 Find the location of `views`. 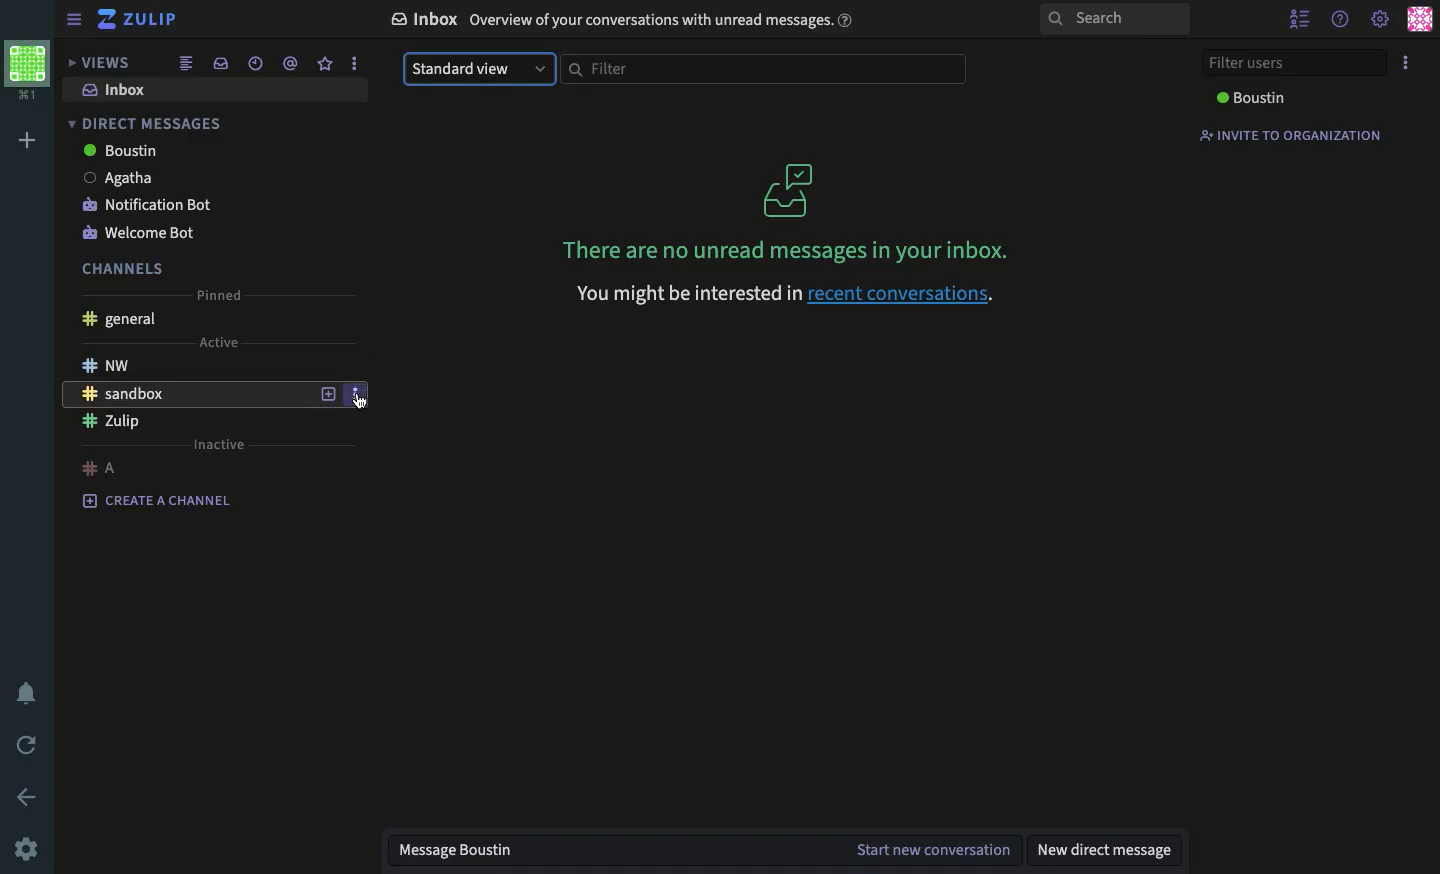

views is located at coordinates (103, 64).